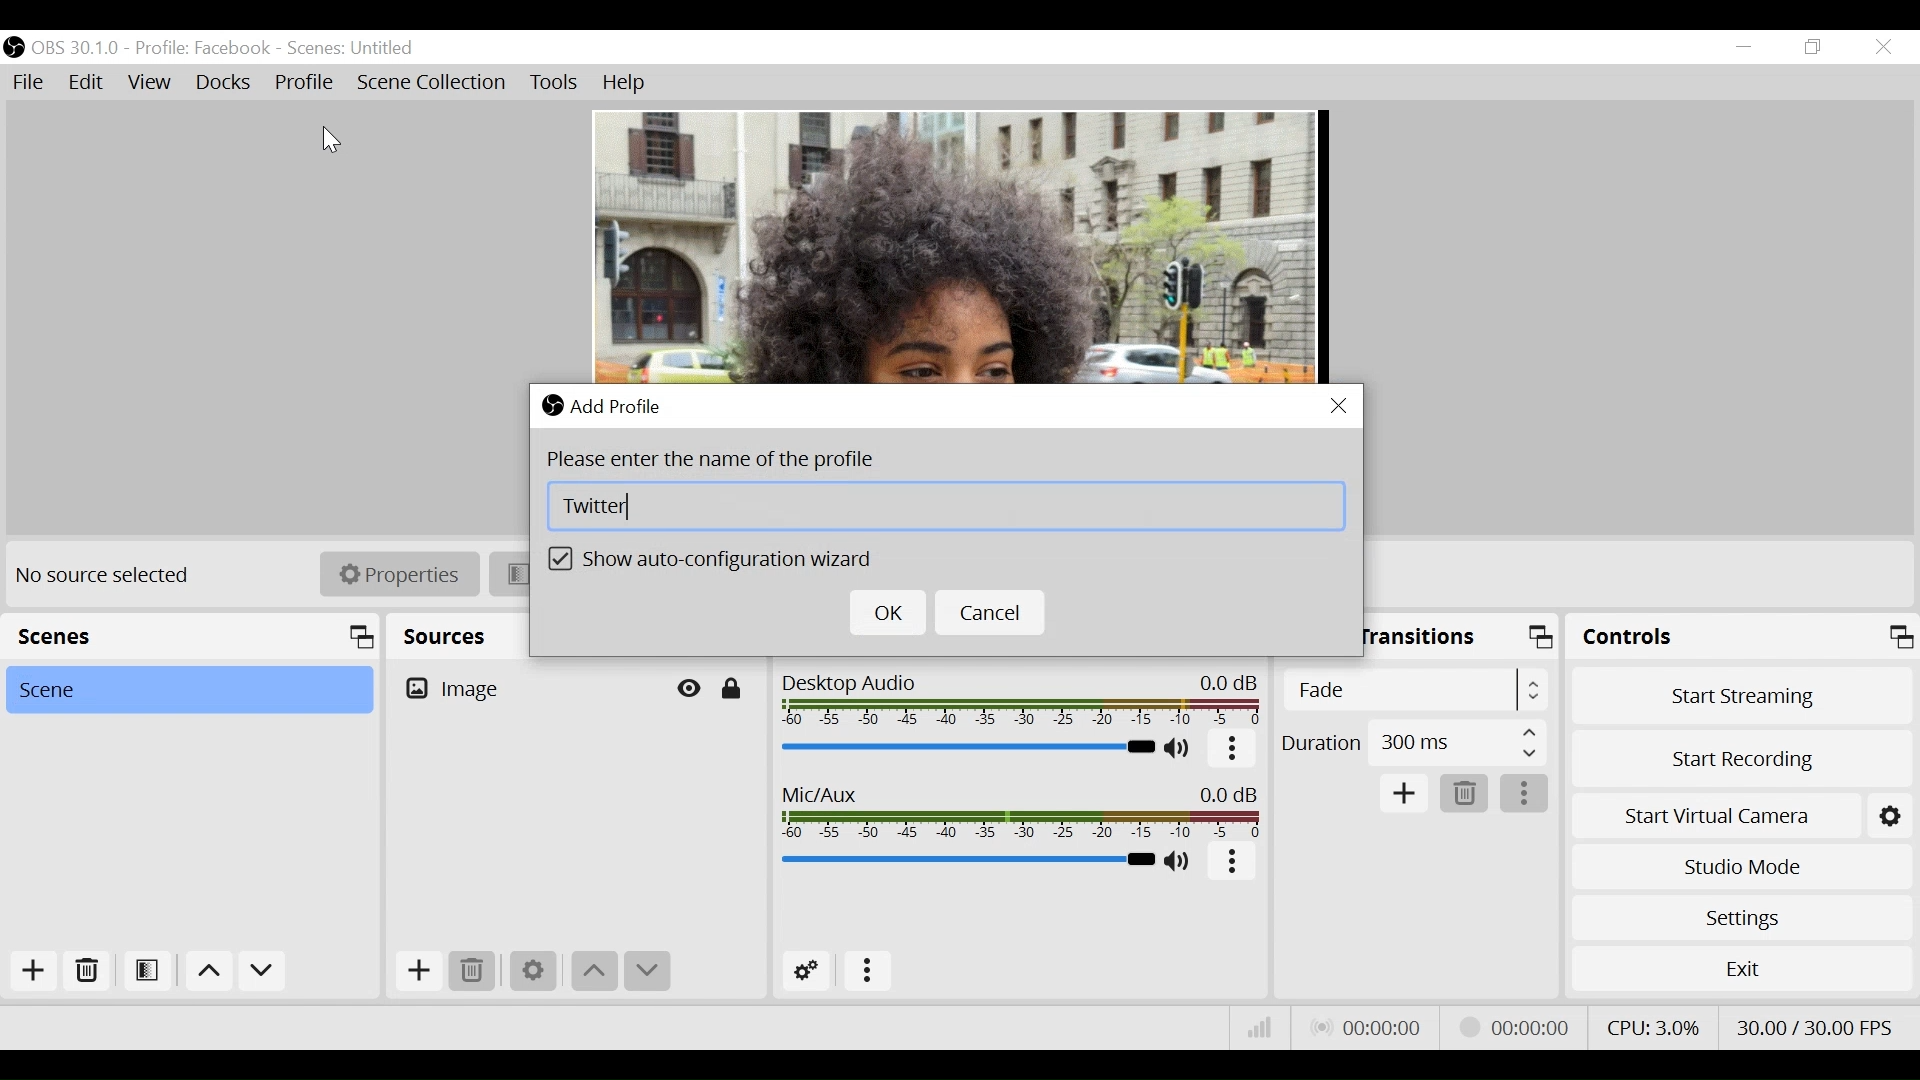  What do you see at coordinates (1423, 636) in the screenshot?
I see `Transitions` at bounding box center [1423, 636].